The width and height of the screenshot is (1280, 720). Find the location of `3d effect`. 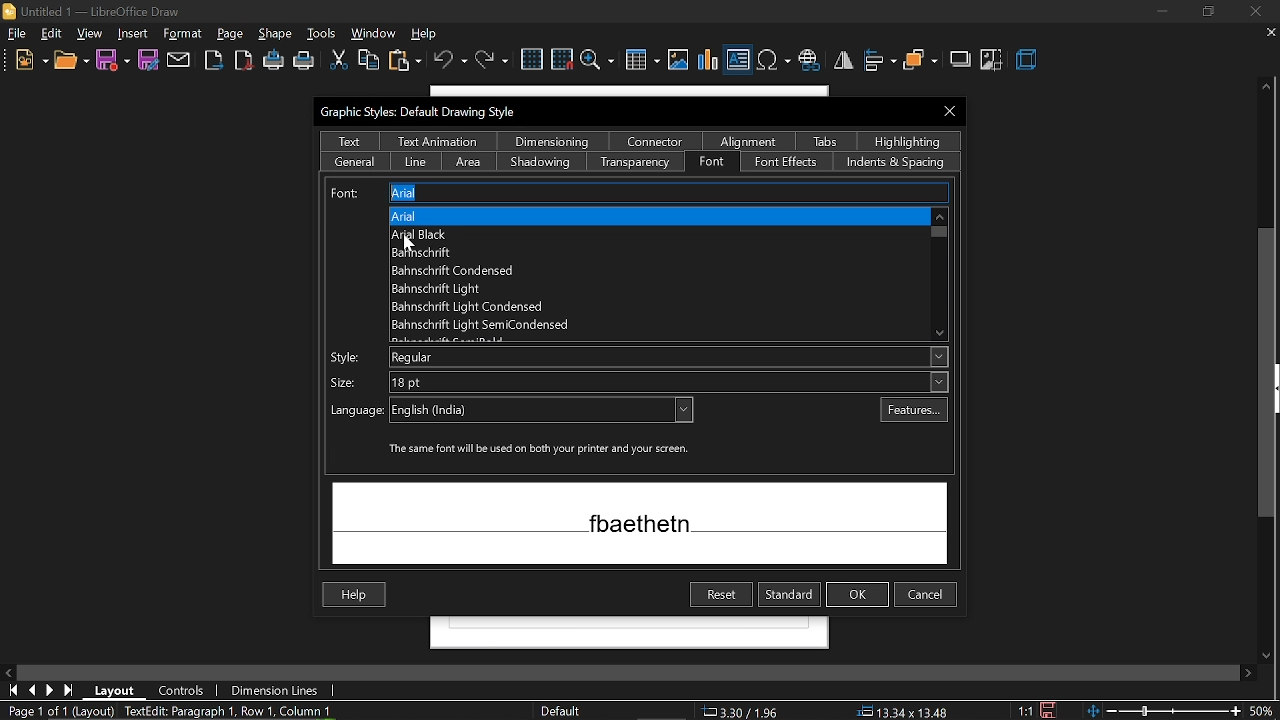

3d effect is located at coordinates (1028, 61).